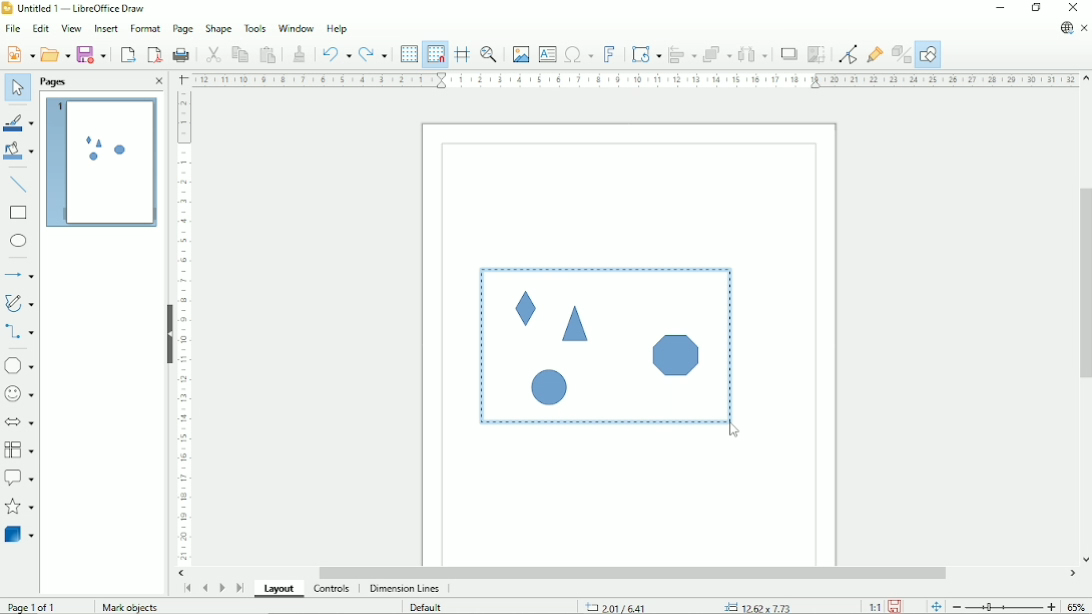 The height and width of the screenshot is (614, 1092). Describe the element at coordinates (520, 53) in the screenshot. I see `Insert image` at that location.